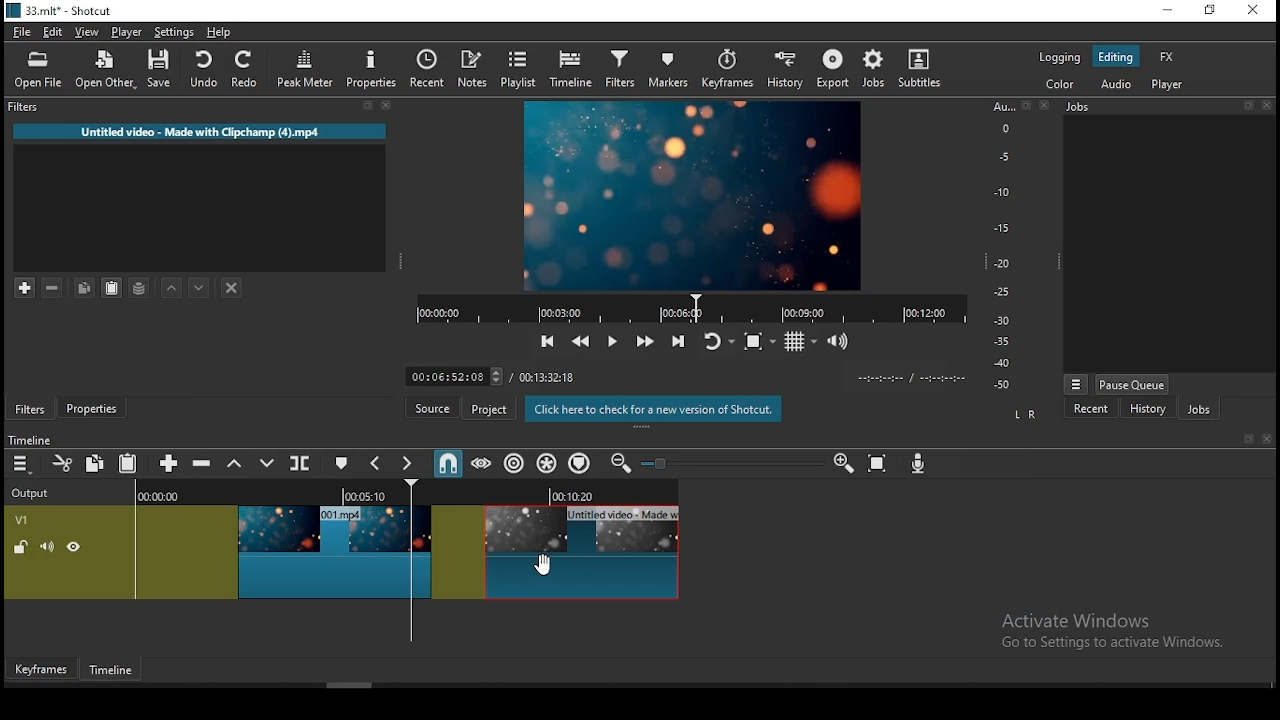 The height and width of the screenshot is (720, 1280). Describe the element at coordinates (489, 407) in the screenshot. I see `Project` at that location.